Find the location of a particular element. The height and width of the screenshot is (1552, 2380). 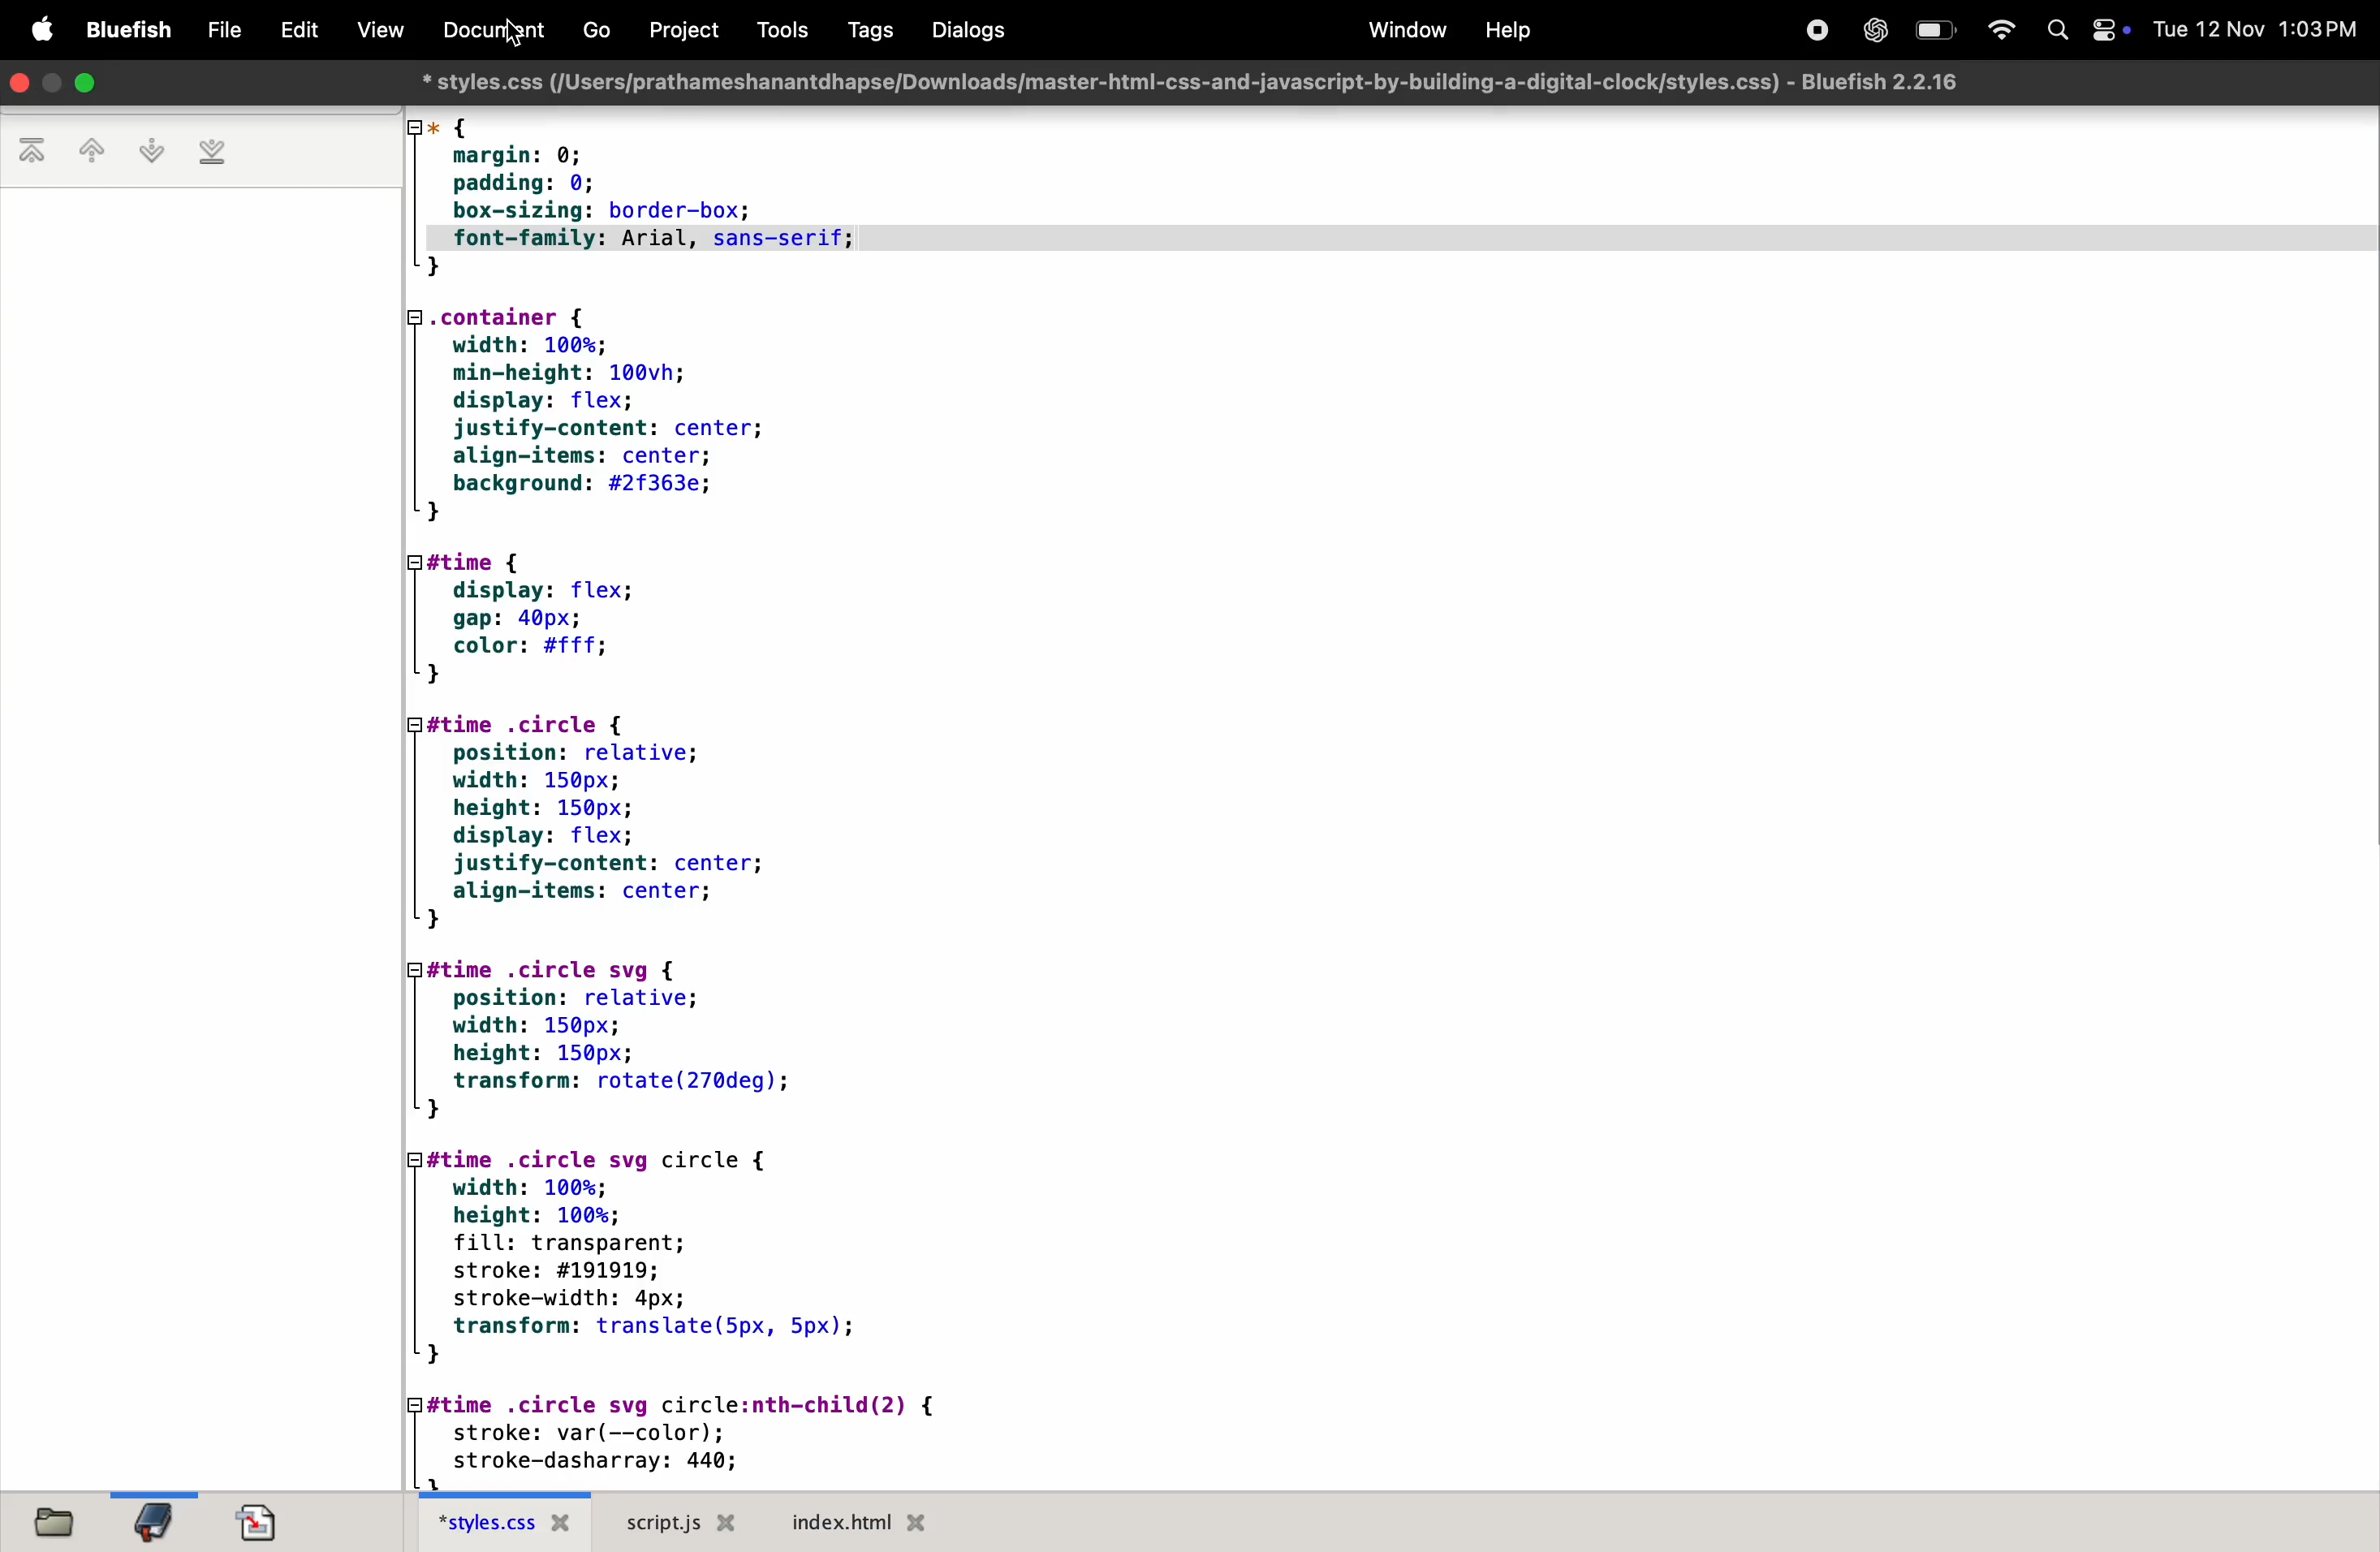

First bookmark is located at coordinates (32, 153).